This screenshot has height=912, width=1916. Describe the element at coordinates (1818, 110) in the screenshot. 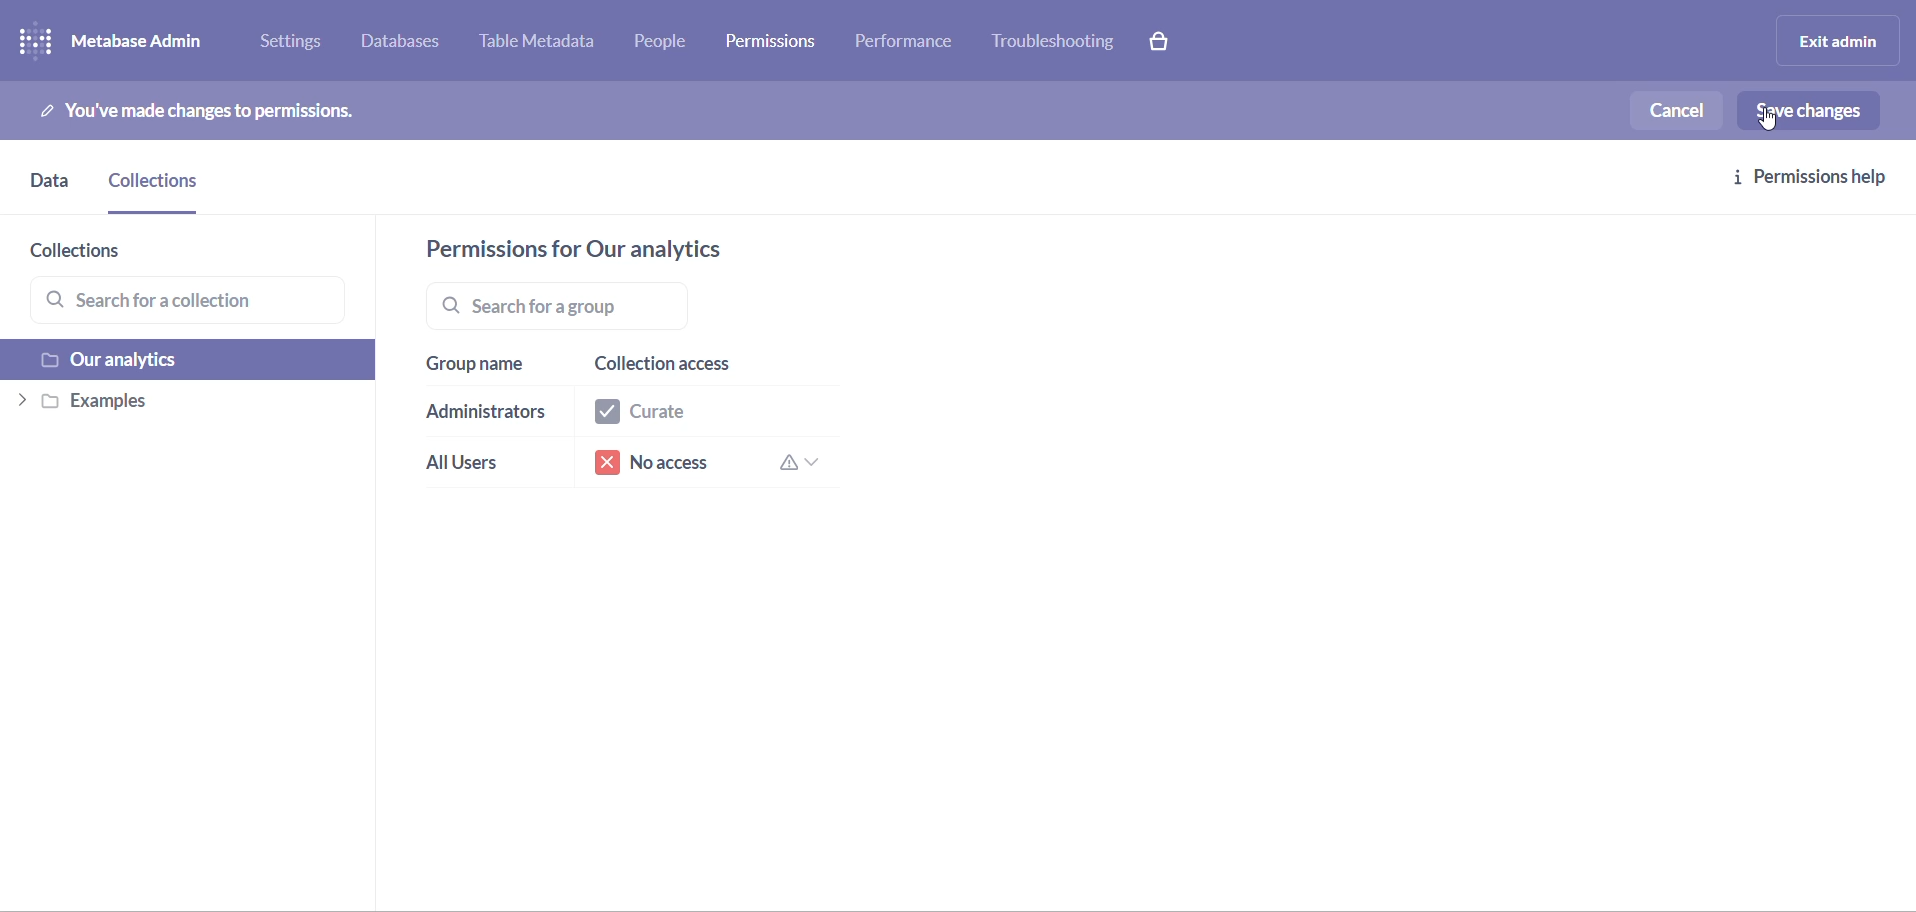

I see `save changes` at that location.